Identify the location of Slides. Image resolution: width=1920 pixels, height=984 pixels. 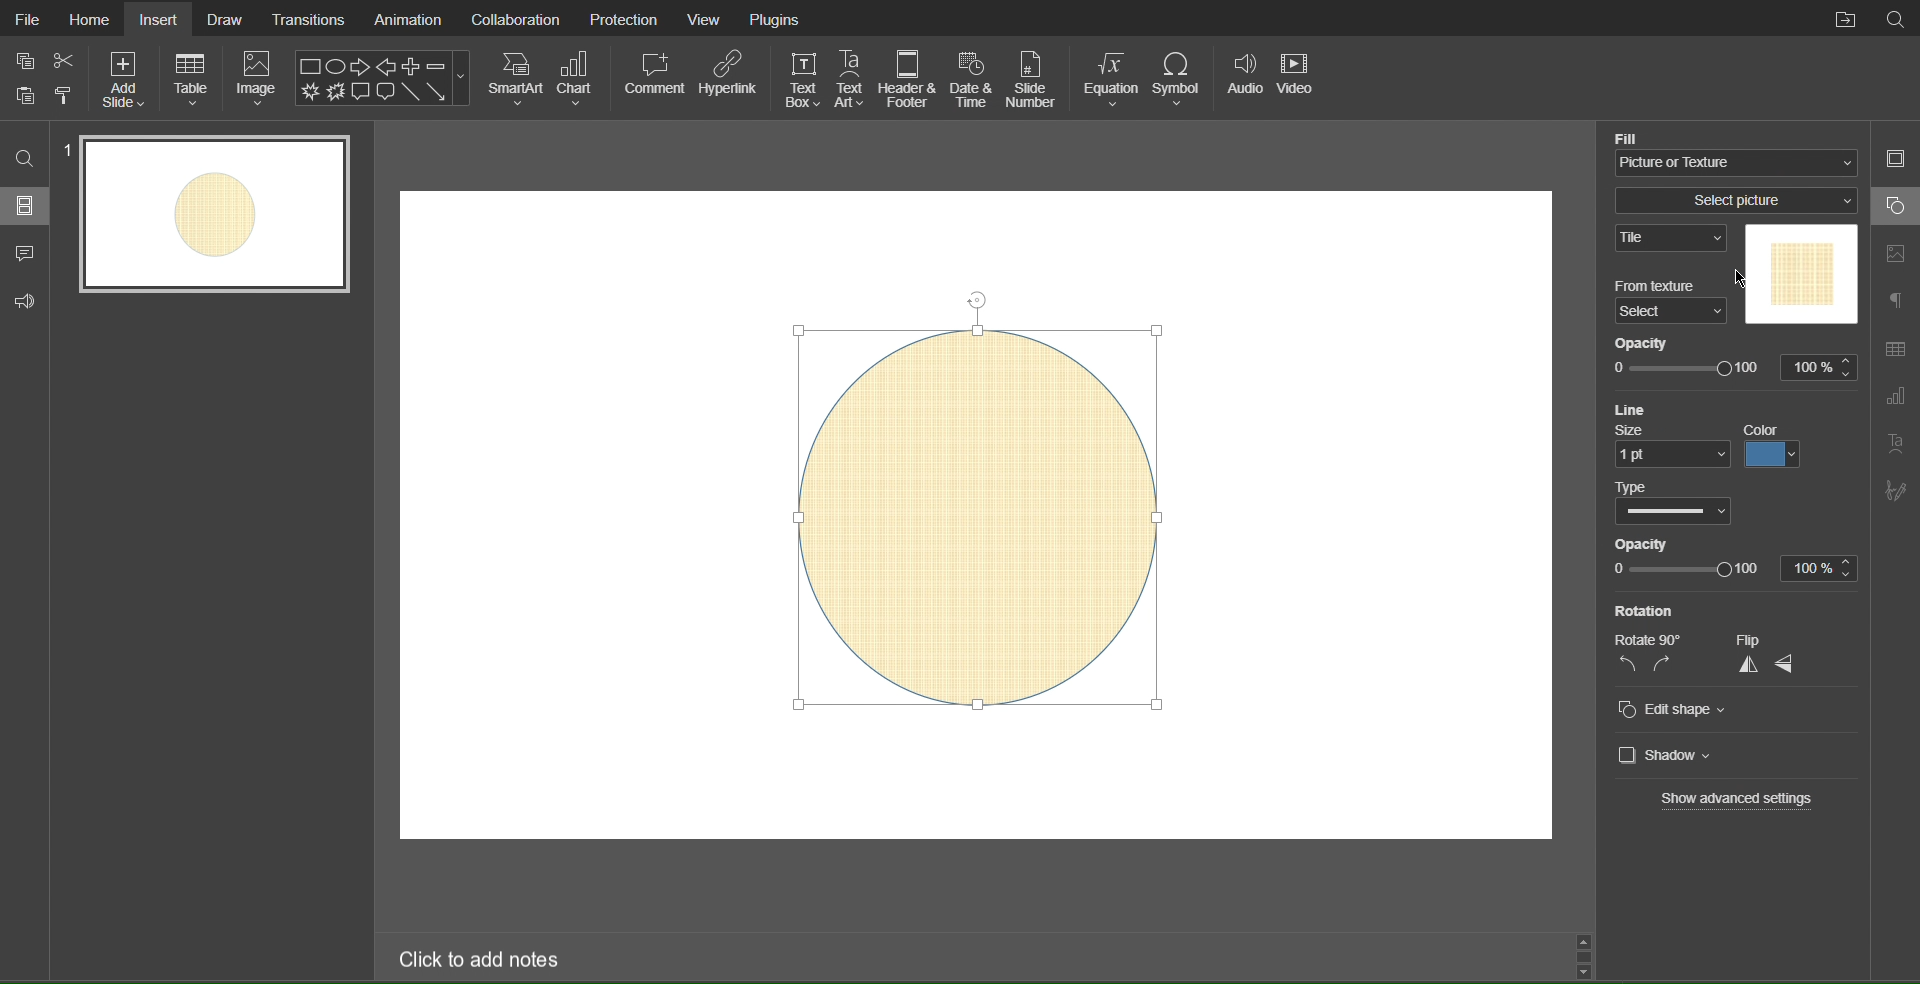
(24, 207).